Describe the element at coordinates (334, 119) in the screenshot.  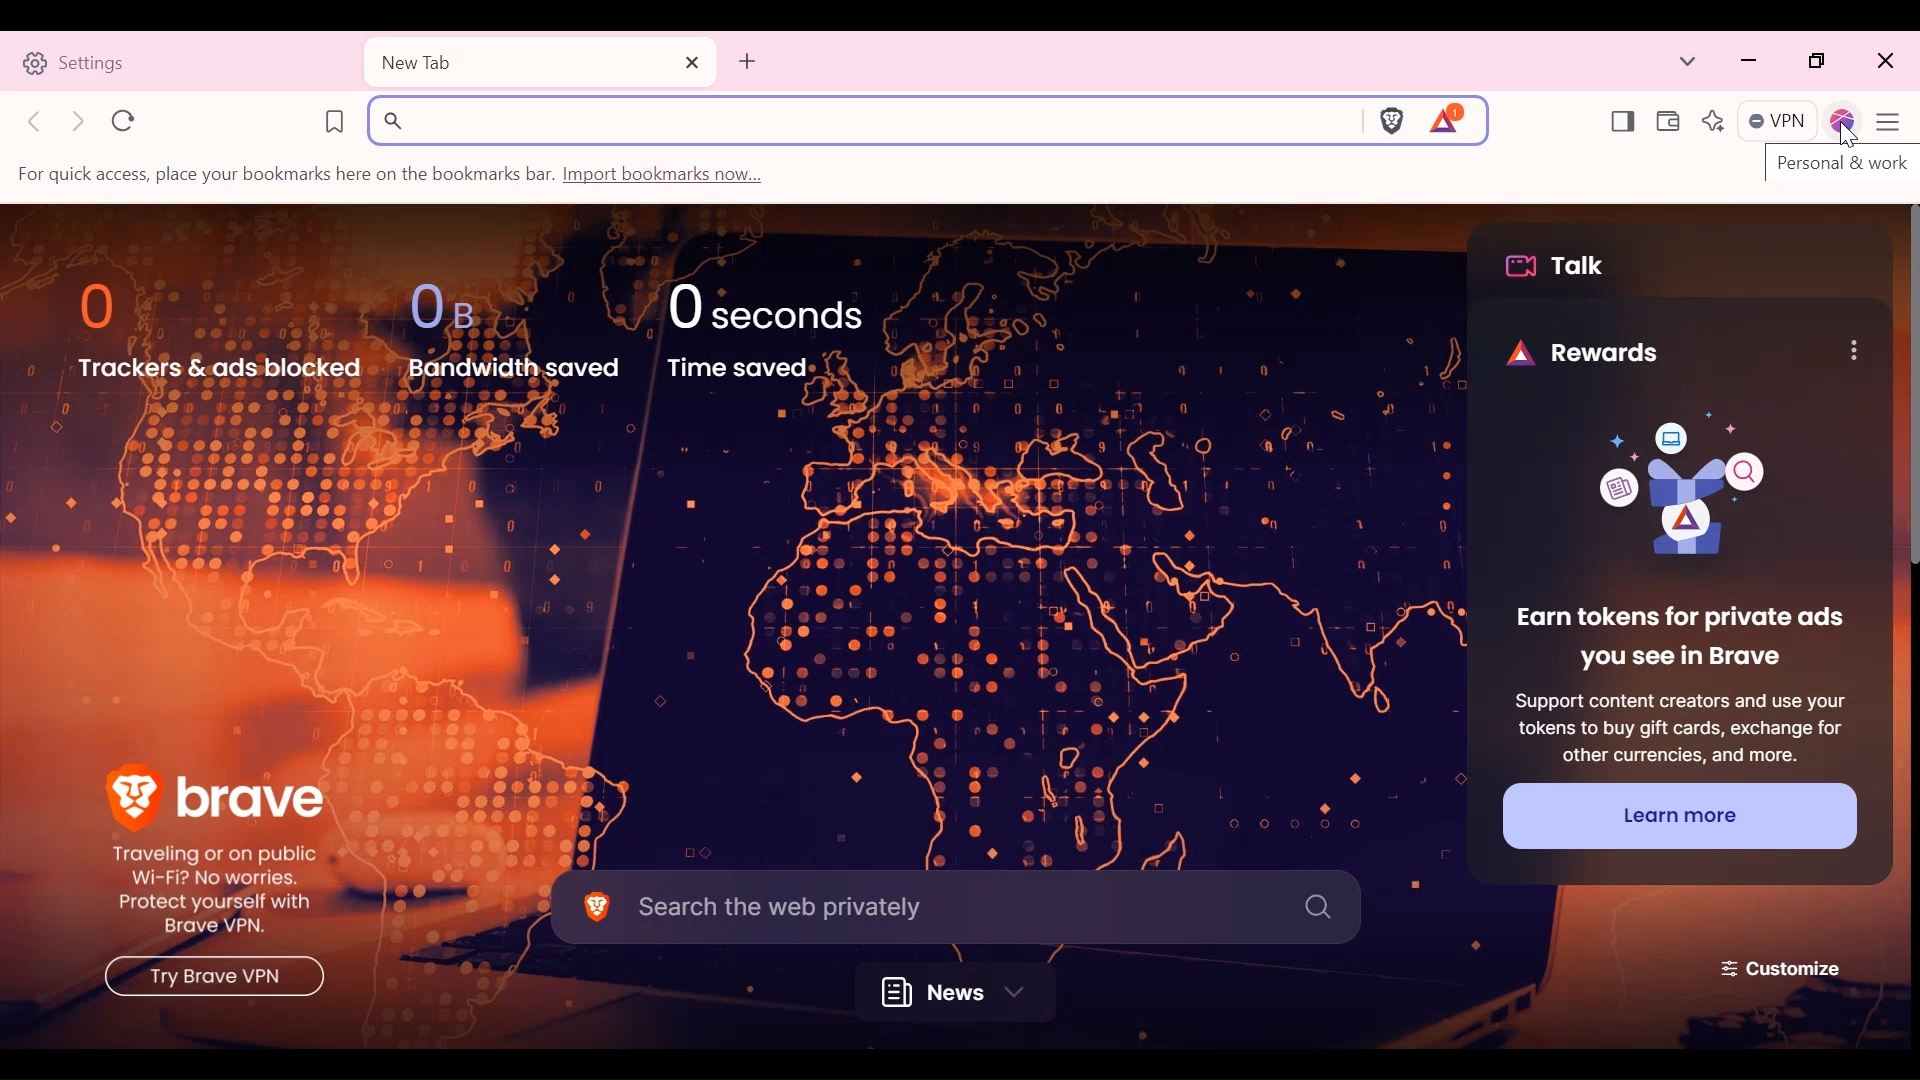
I see `Bookmark this page` at that location.